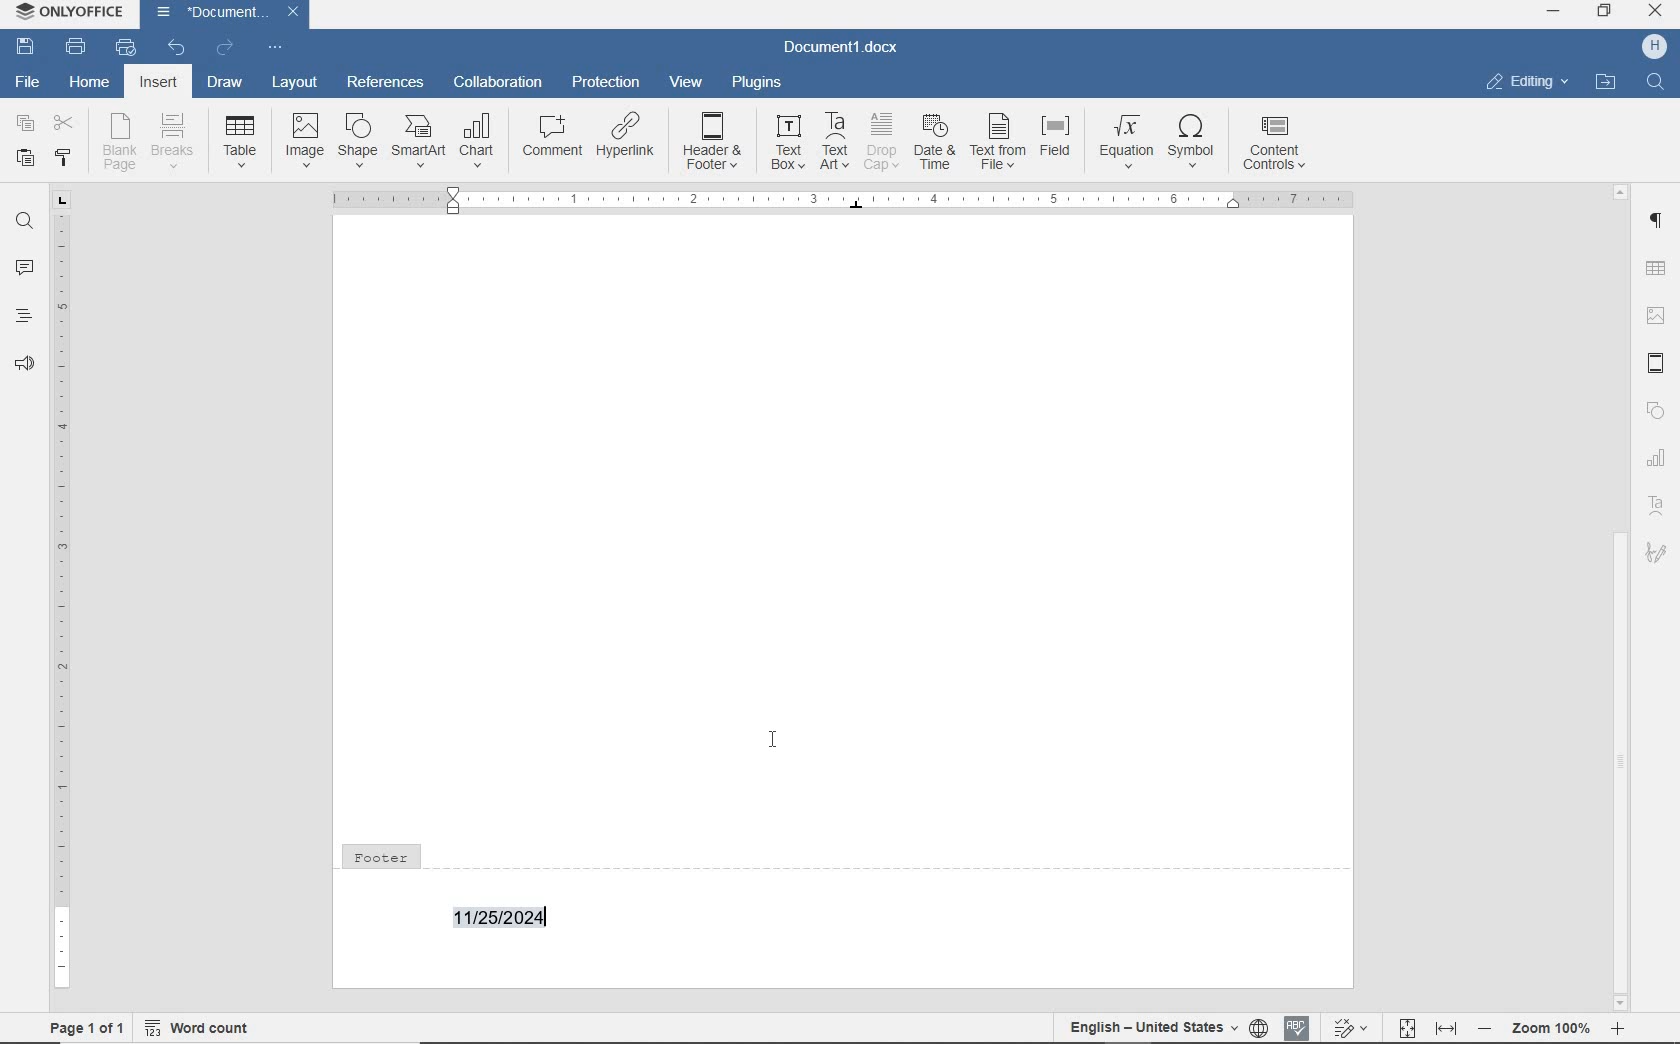 The height and width of the screenshot is (1044, 1680). I want to click on hyperlink, so click(624, 133).